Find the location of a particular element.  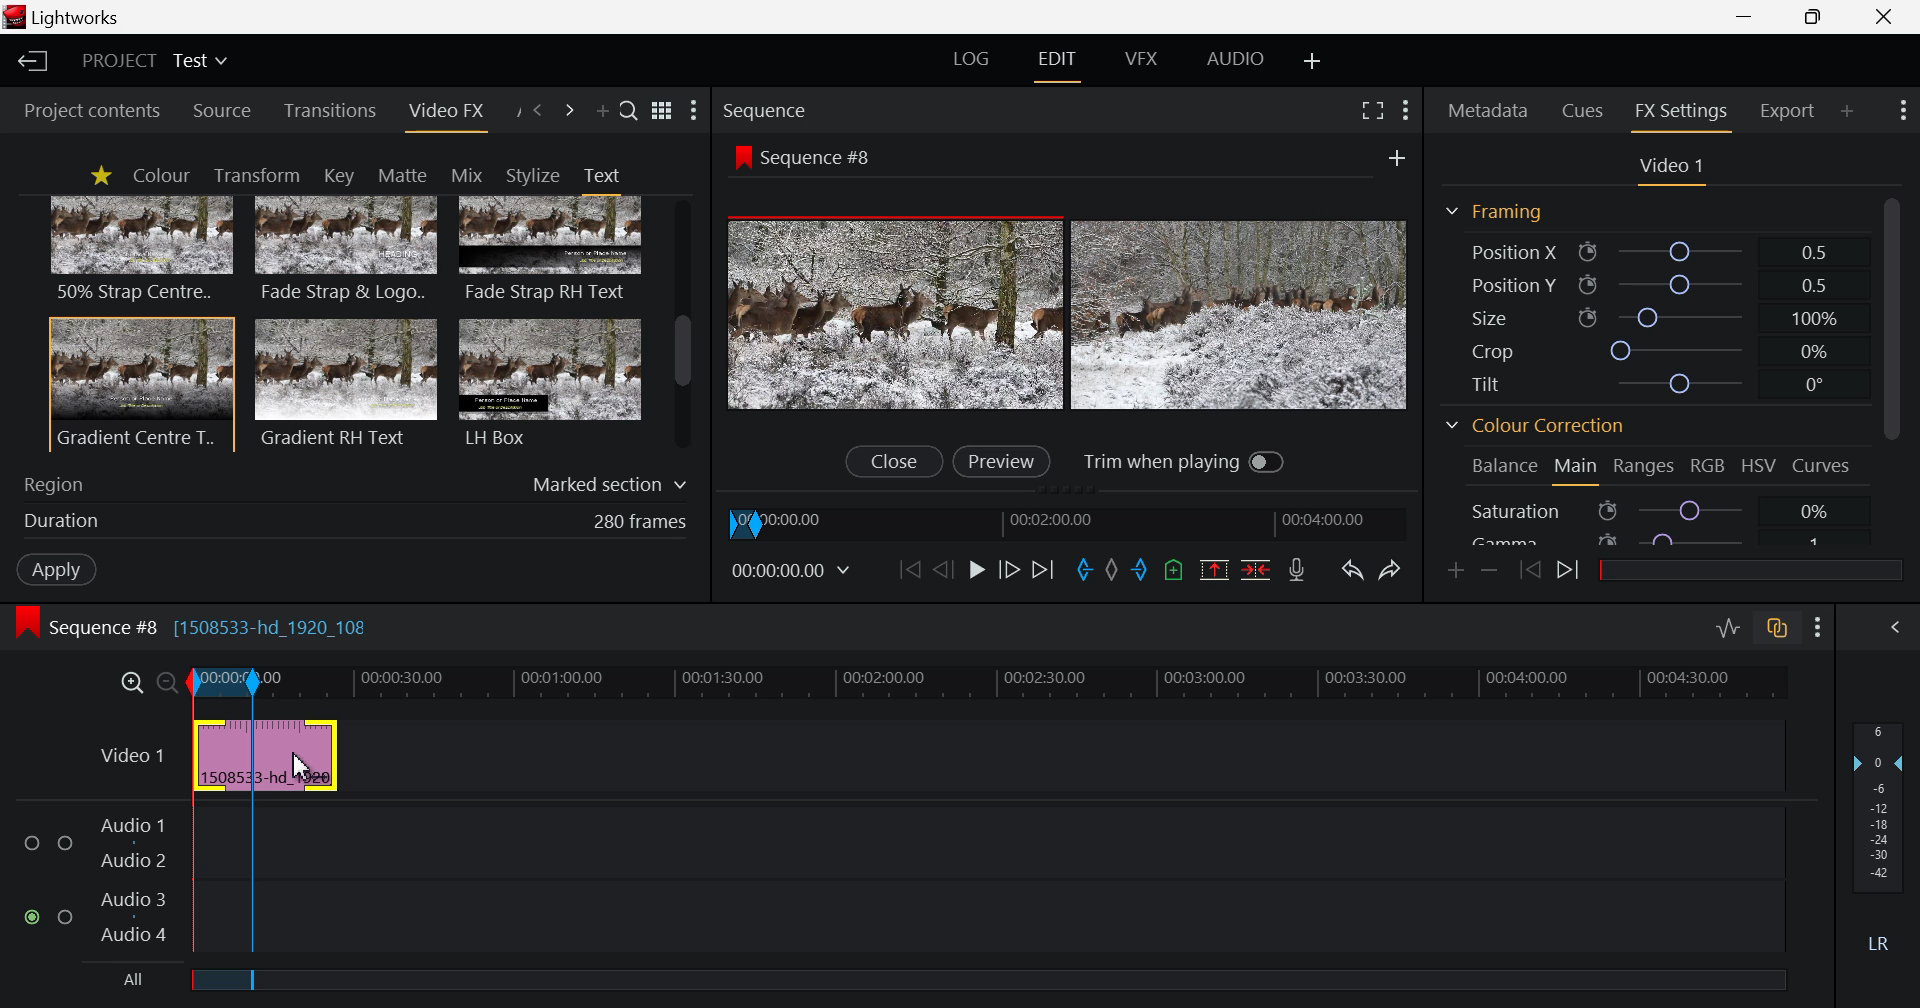

Video Settings is located at coordinates (1672, 167).